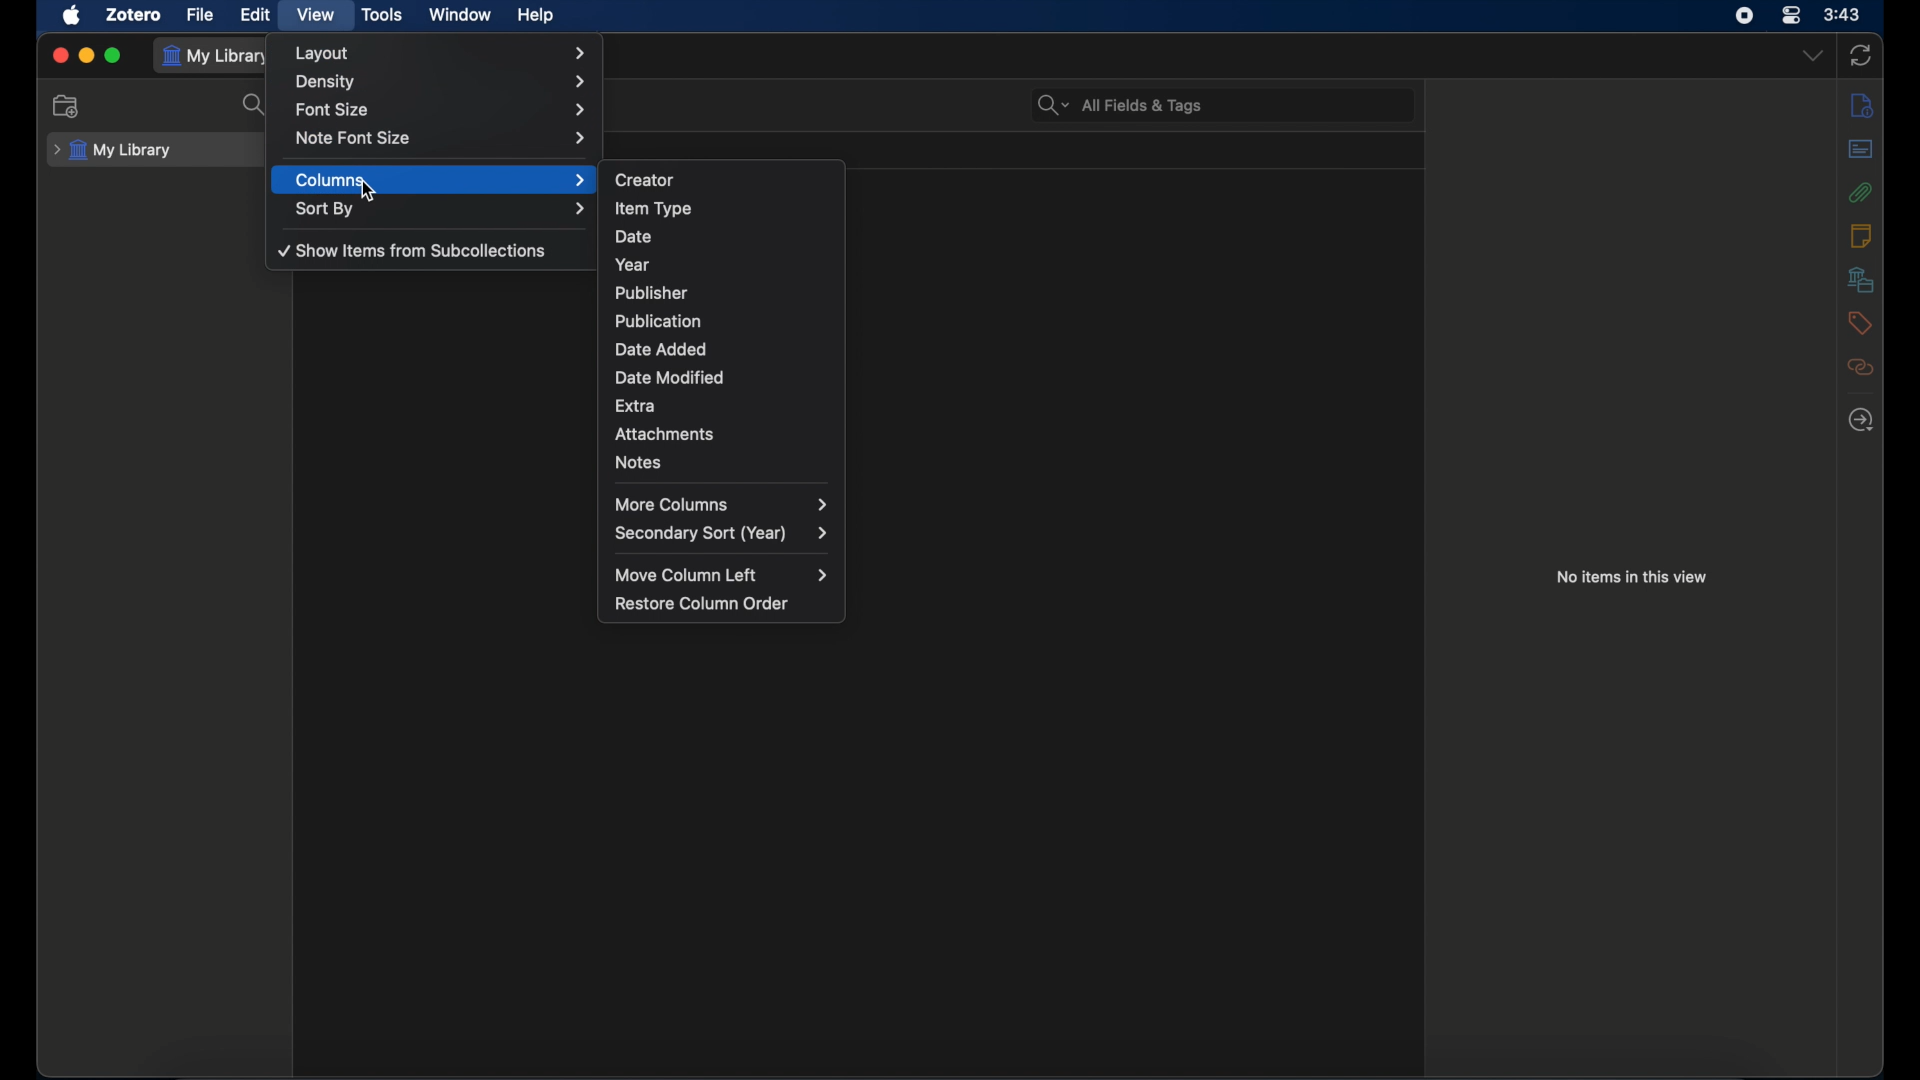 The image size is (1920, 1080). What do you see at coordinates (725, 534) in the screenshot?
I see `secondary sort` at bounding box center [725, 534].